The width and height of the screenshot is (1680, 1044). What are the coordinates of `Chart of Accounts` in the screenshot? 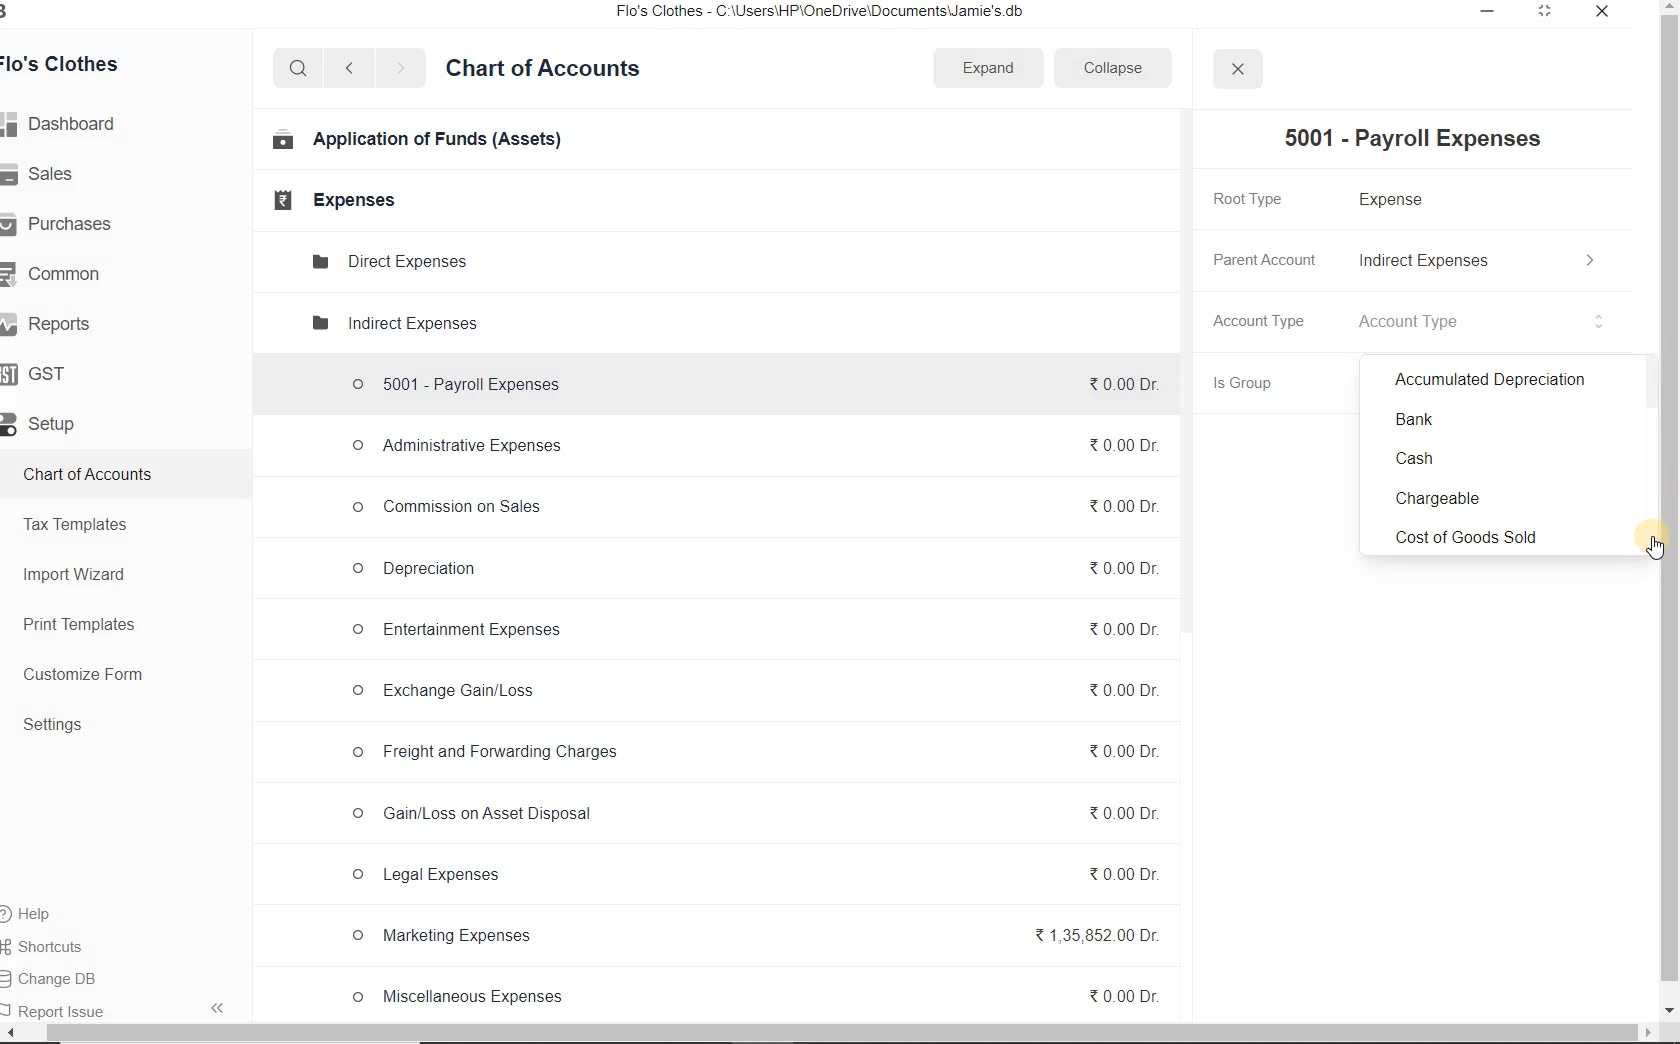 It's located at (96, 473).